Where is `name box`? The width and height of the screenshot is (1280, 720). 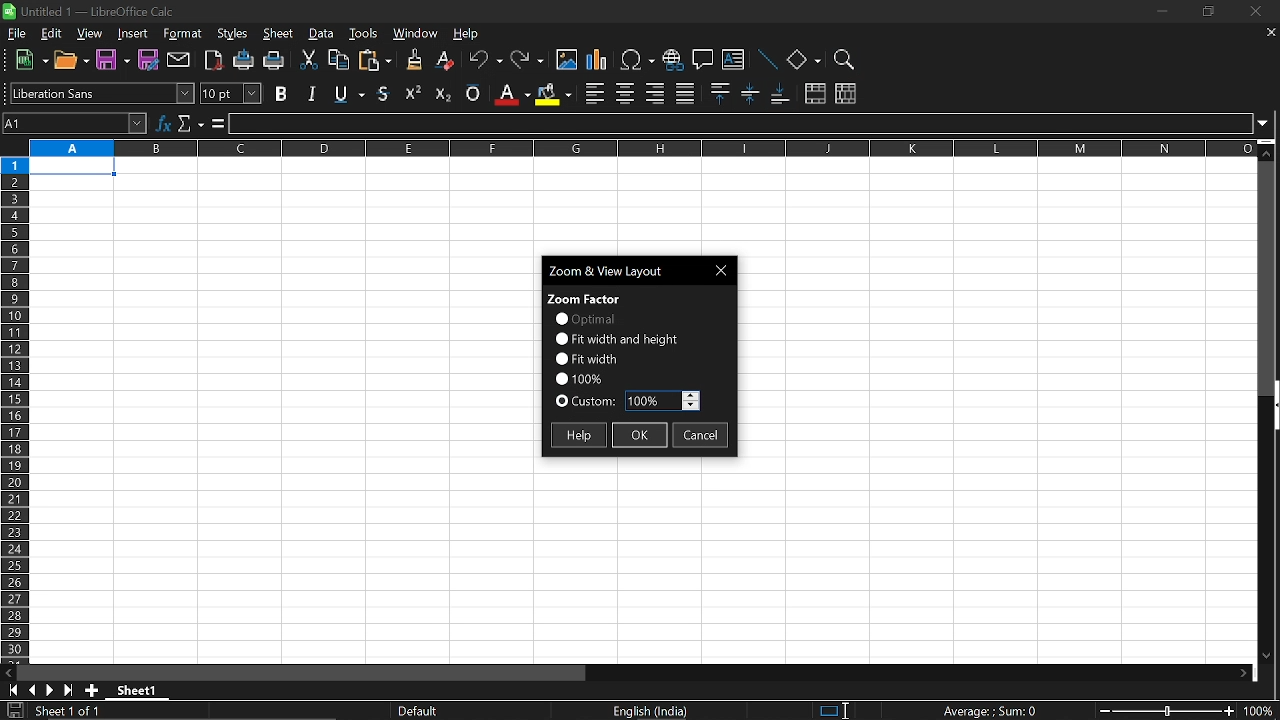
name box is located at coordinates (76, 123).